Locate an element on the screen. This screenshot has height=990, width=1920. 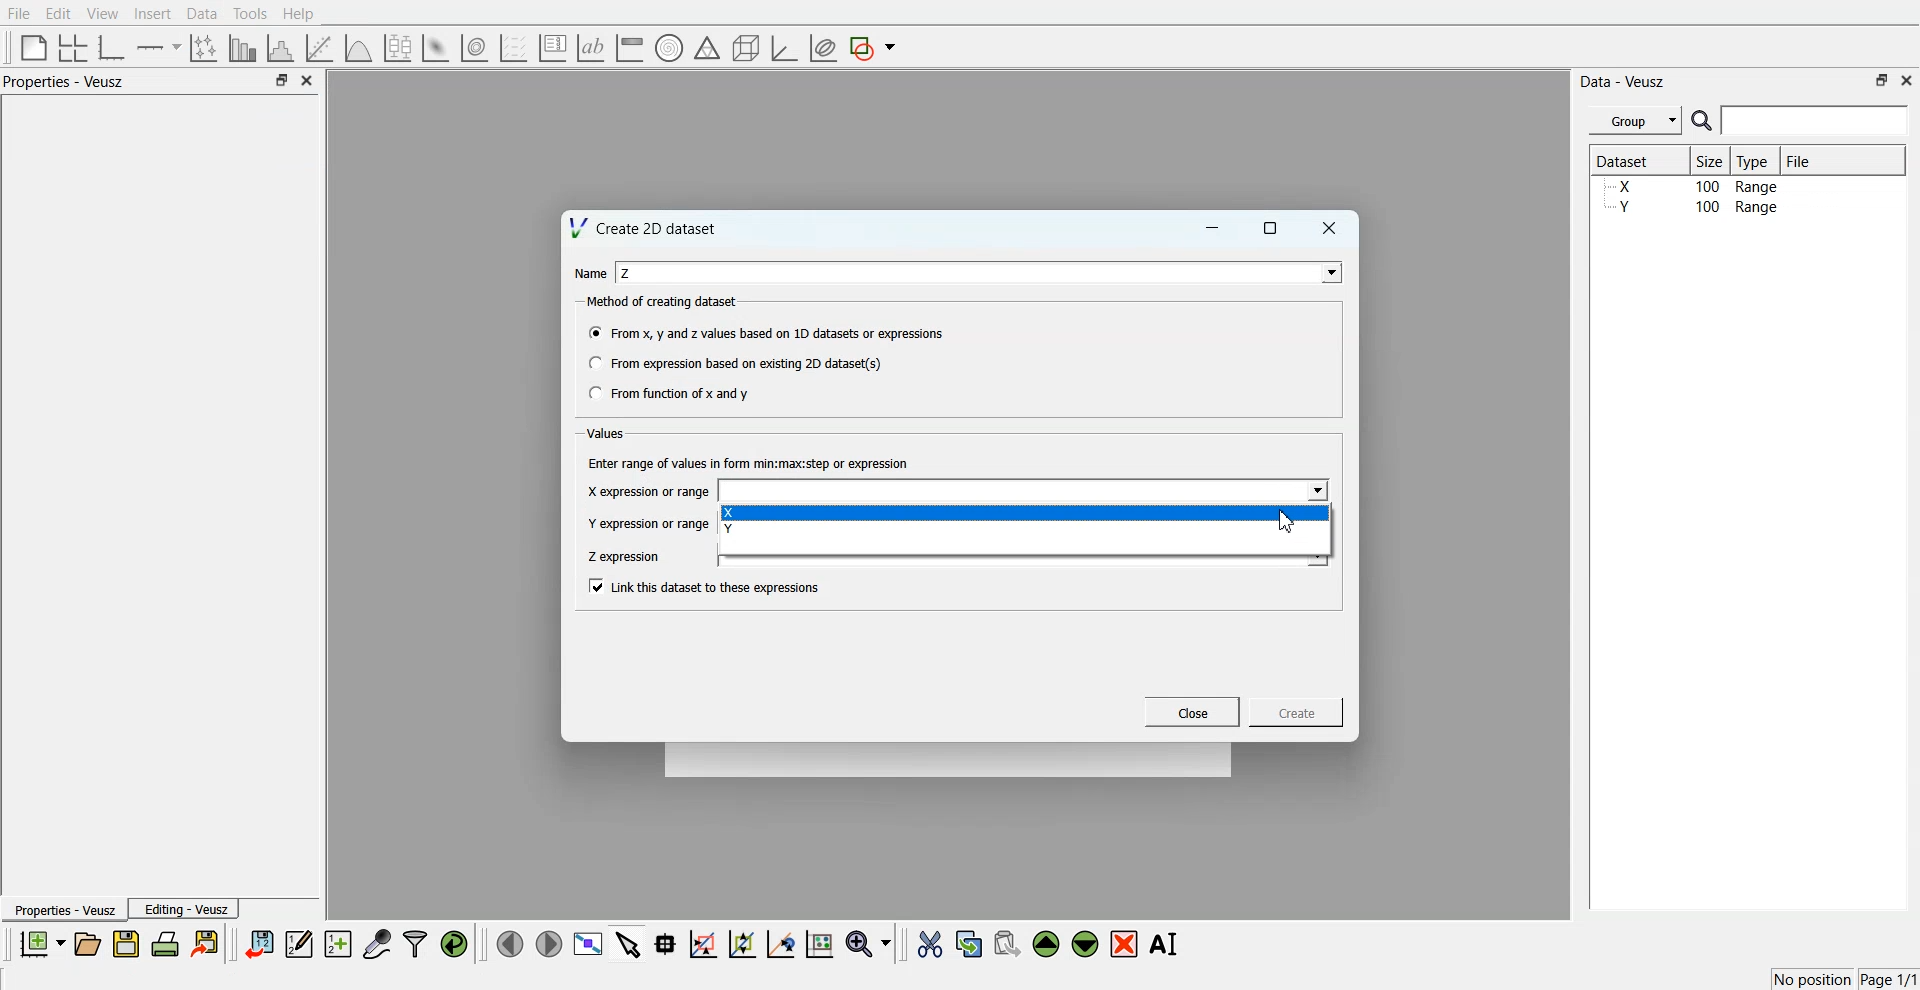
}  Zexpression is located at coordinates (626, 557).